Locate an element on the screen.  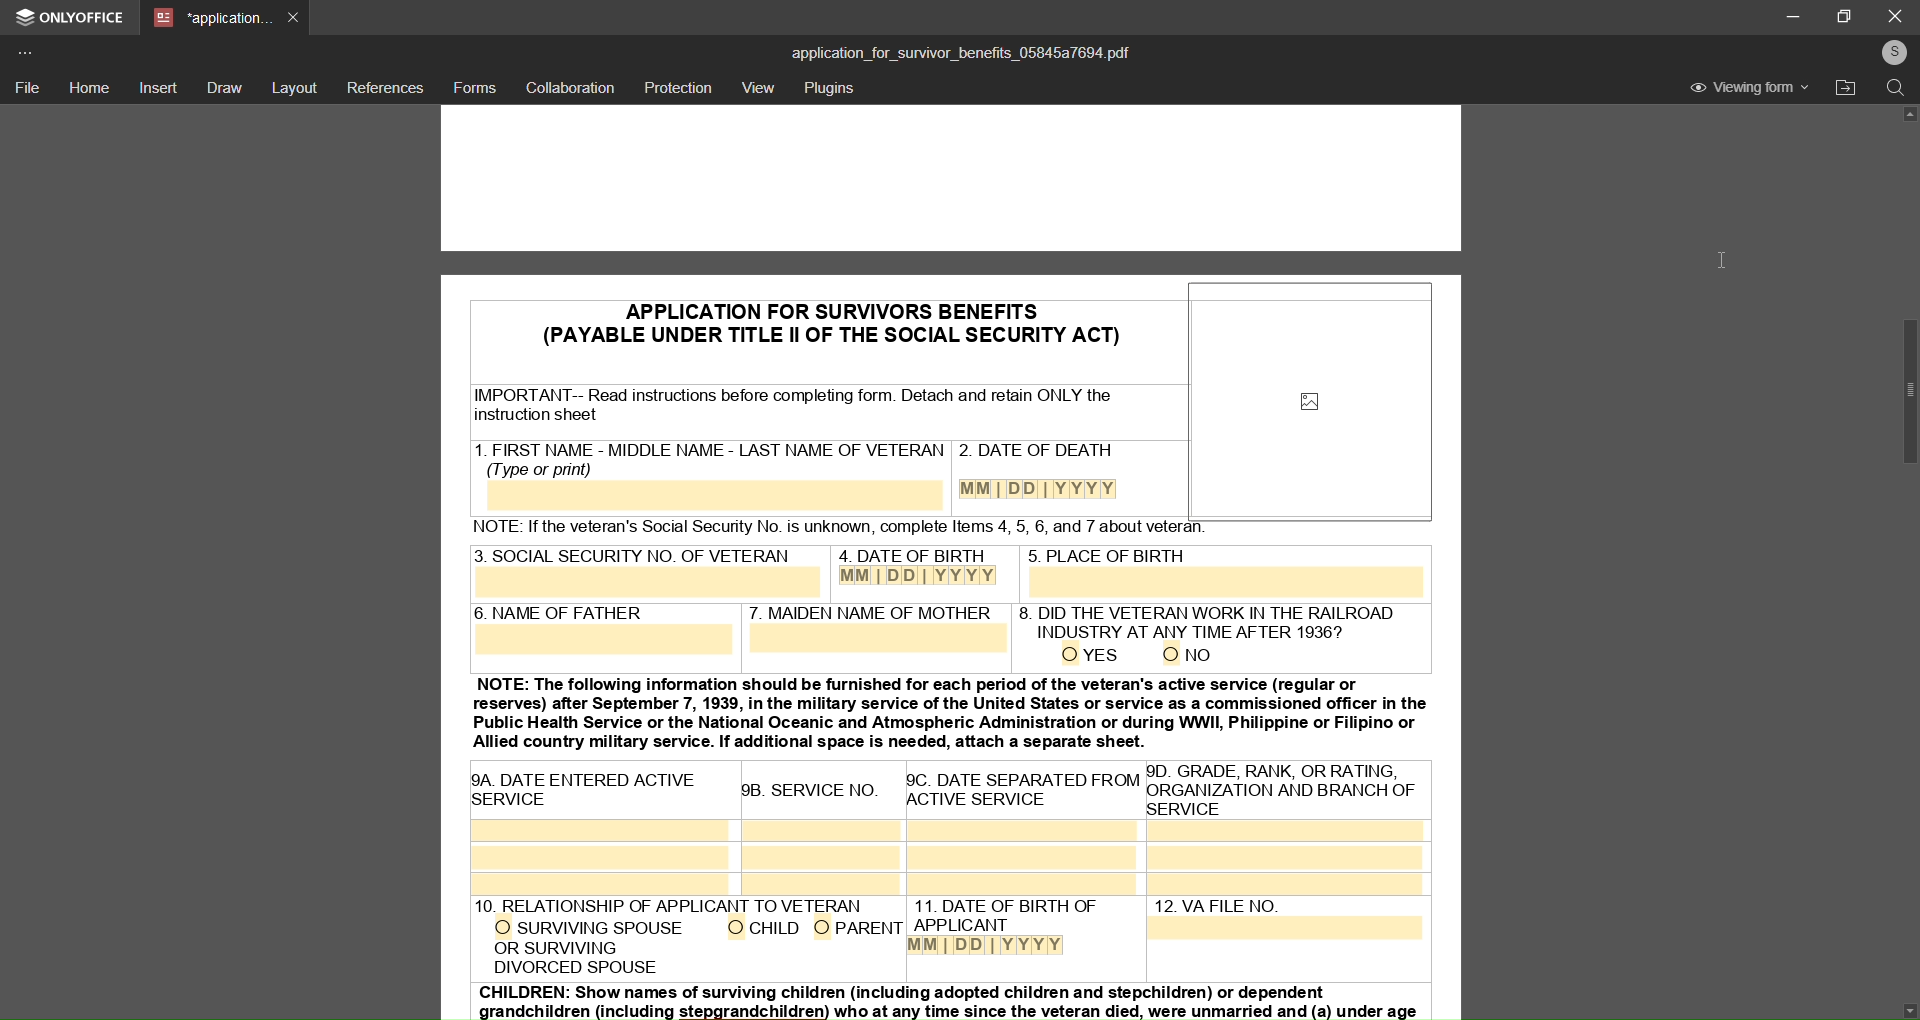
PDF of application for survivors benefits is located at coordinates (819, 657).